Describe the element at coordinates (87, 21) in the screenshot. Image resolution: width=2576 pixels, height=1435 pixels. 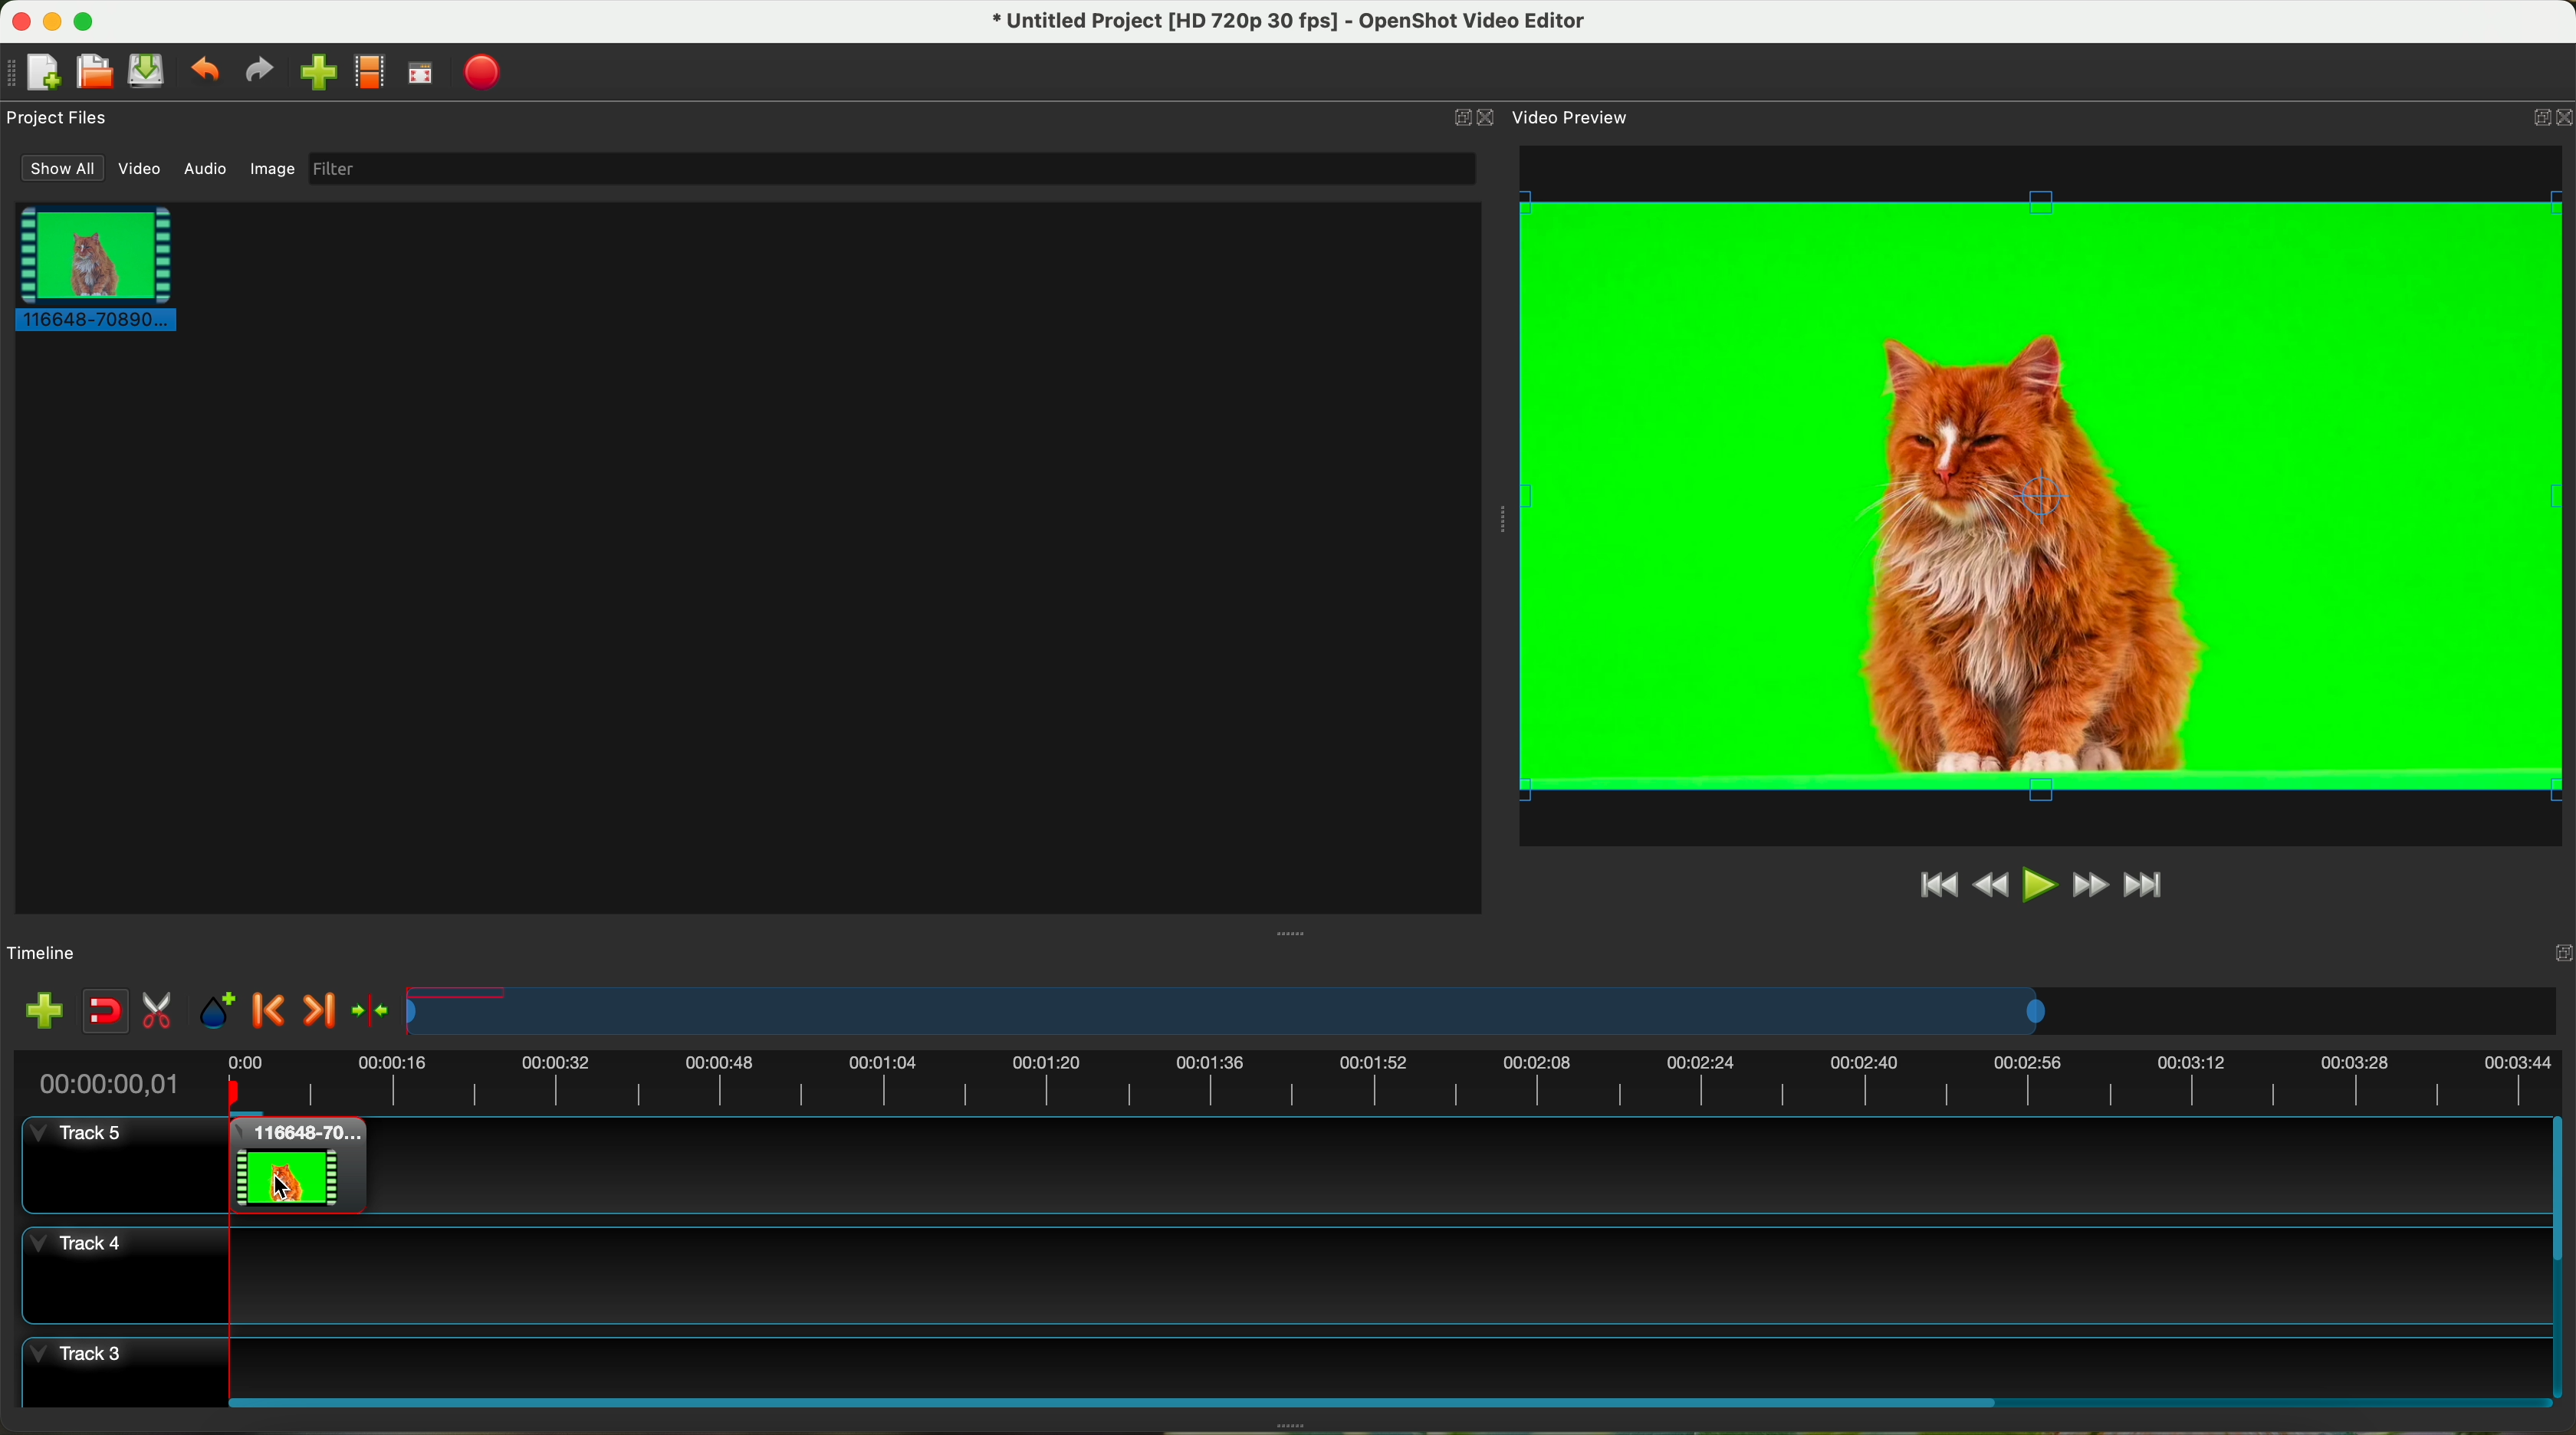
I see `maximize program` at that location.